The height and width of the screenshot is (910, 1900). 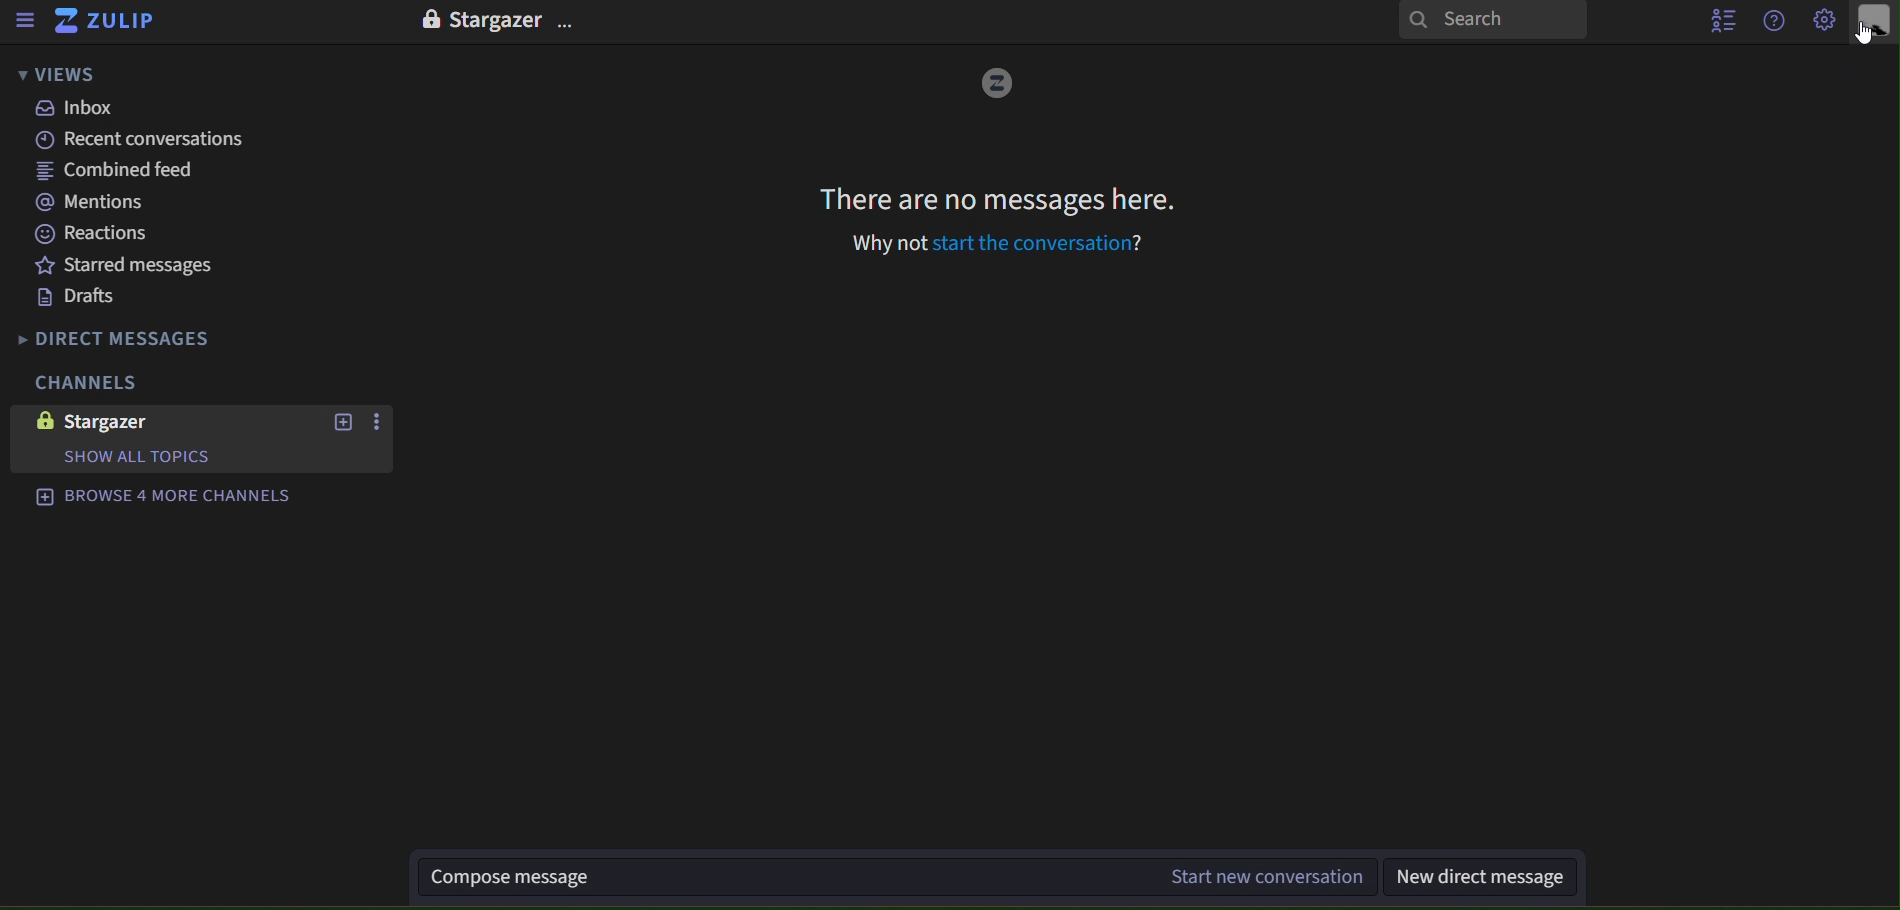 I want to click on new topic, so click(x=345, y=421).